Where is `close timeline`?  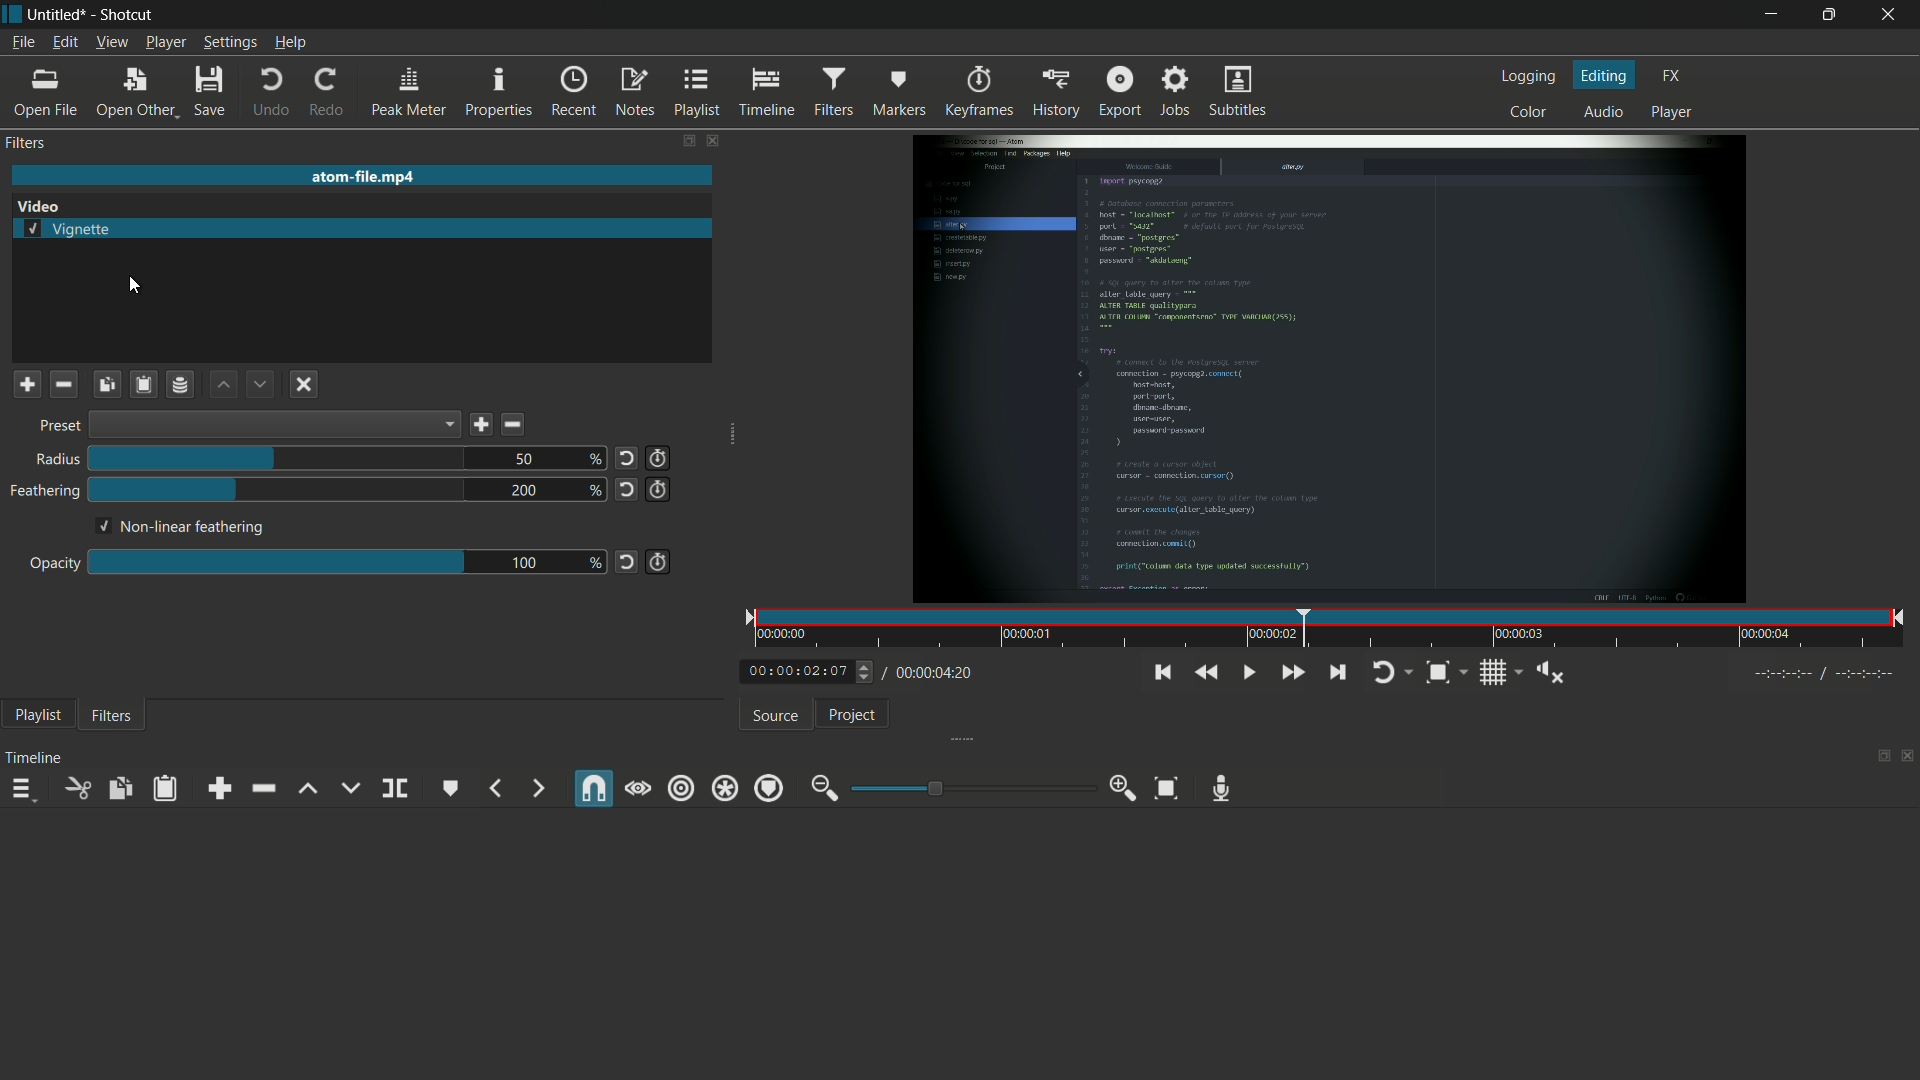
close timeline is located at coordinates (1908, 758).